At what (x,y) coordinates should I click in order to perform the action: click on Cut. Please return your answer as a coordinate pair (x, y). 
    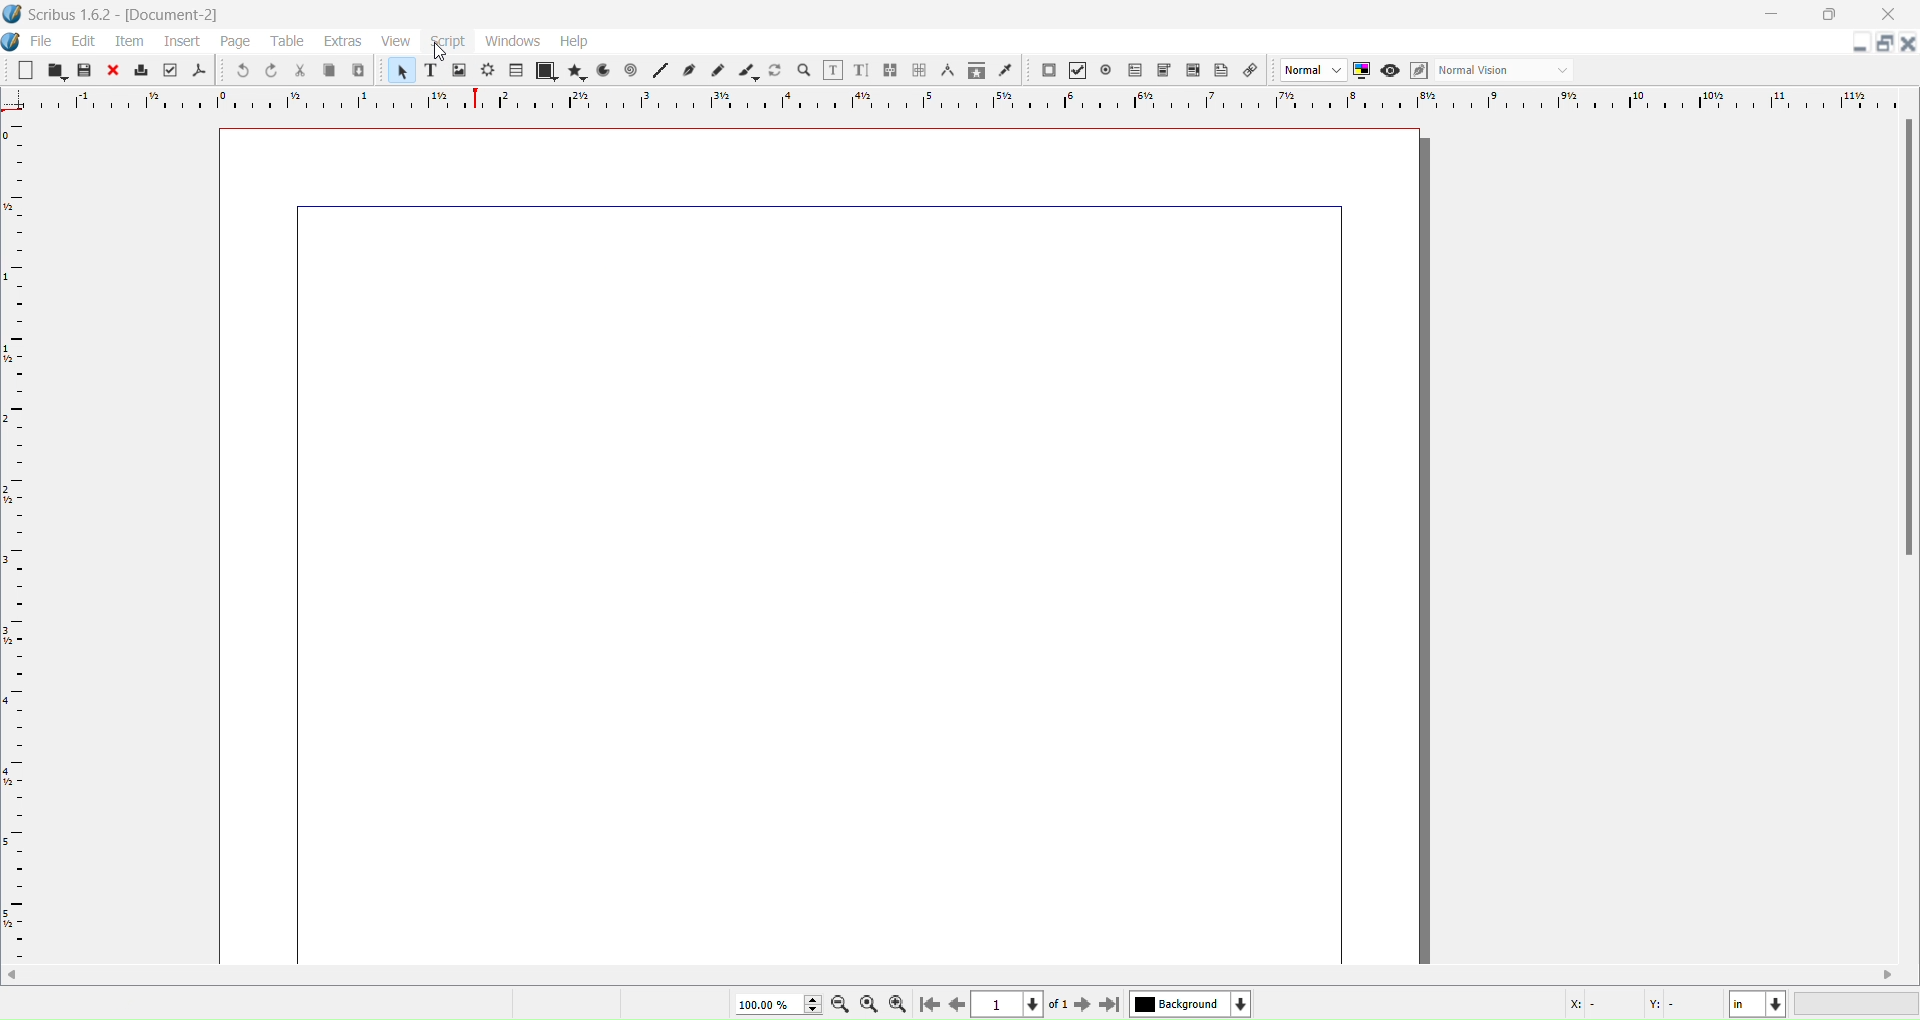
    Looking at the image, I should click on (299, 72).